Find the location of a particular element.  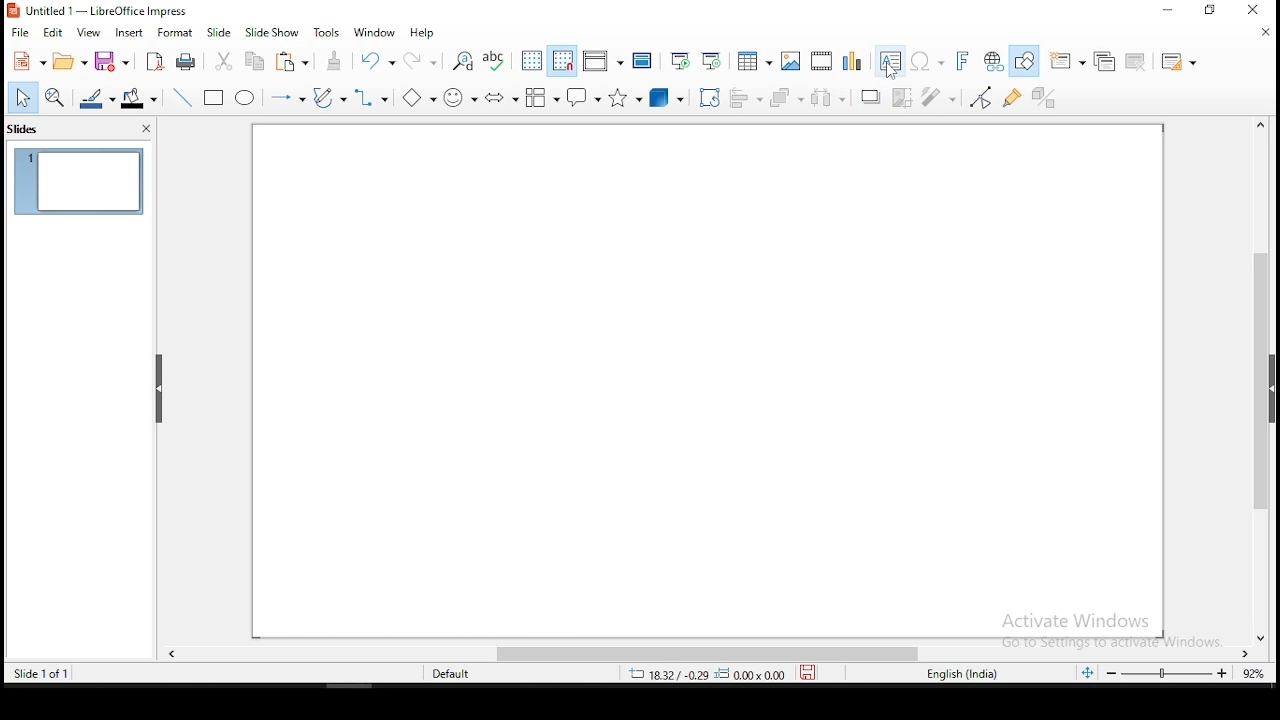

Default is located at coordinates (460, 672).